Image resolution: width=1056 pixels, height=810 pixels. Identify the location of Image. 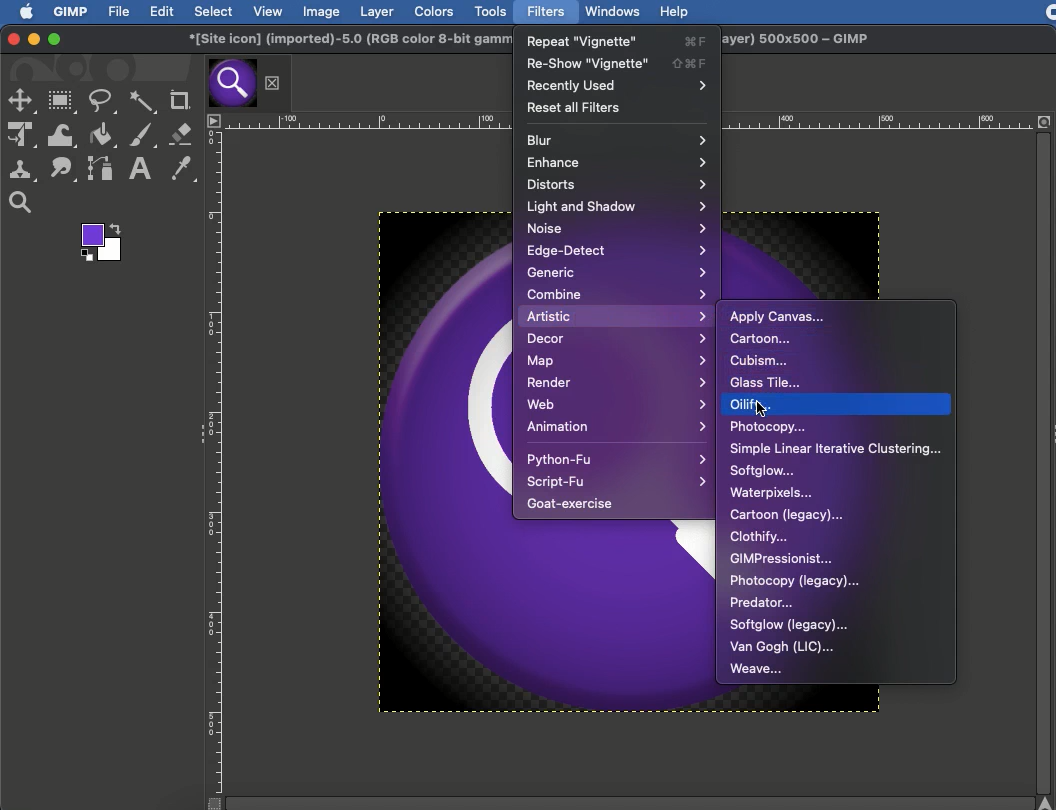
(435, 462).